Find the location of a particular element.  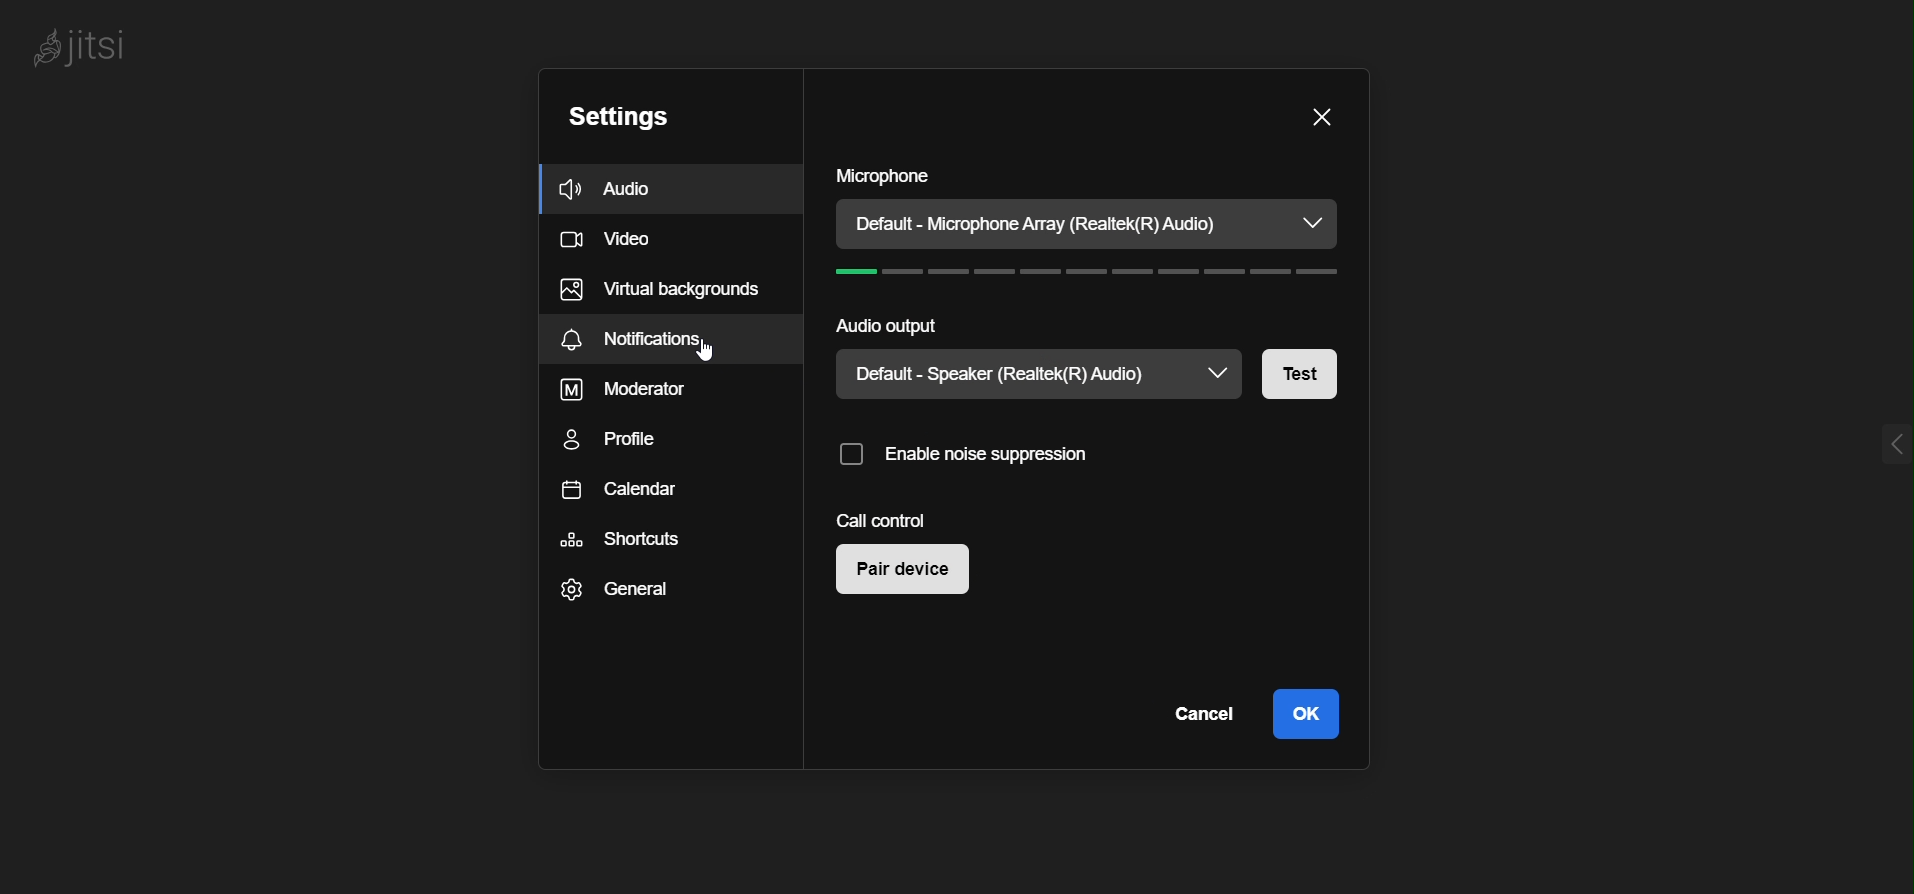

logo is located at coordinates (87, 47).